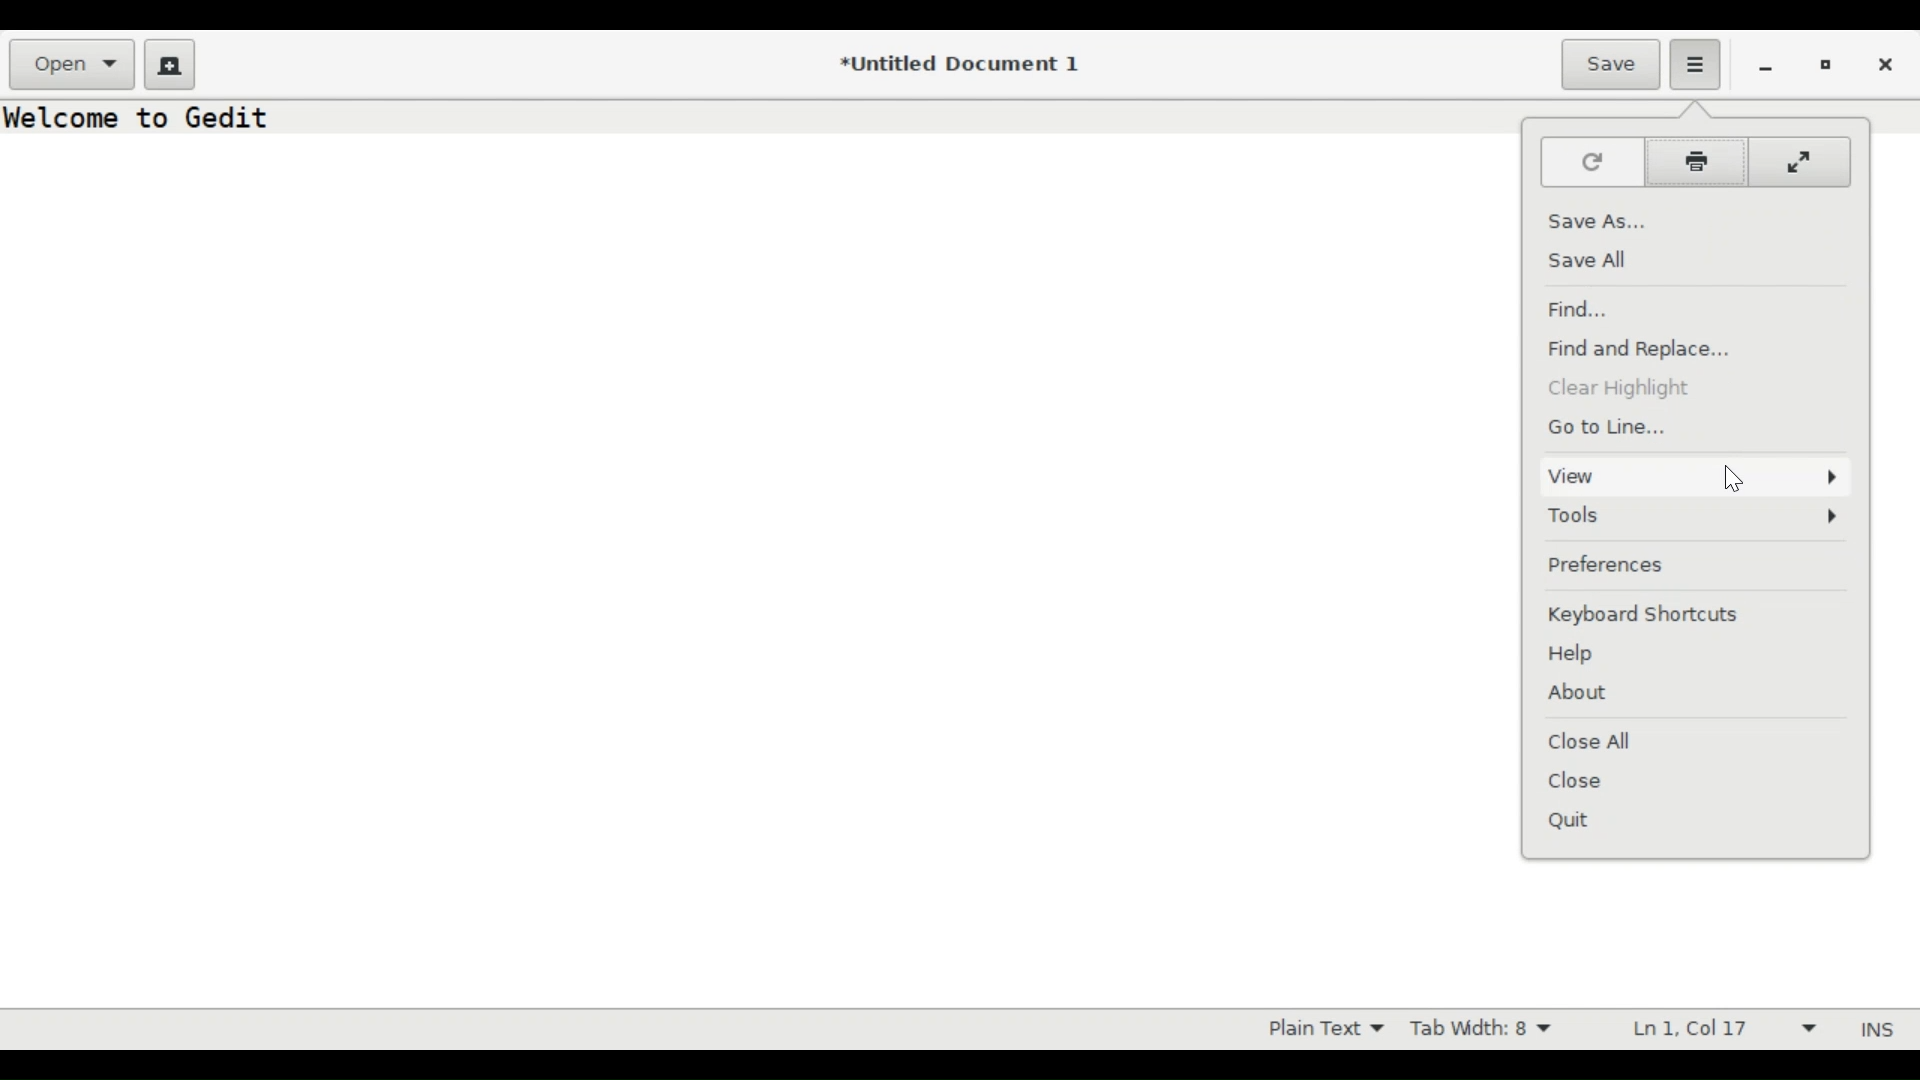  Describe the element at coordinates (1691, 475) in the screenshot. I see `View` at that location.